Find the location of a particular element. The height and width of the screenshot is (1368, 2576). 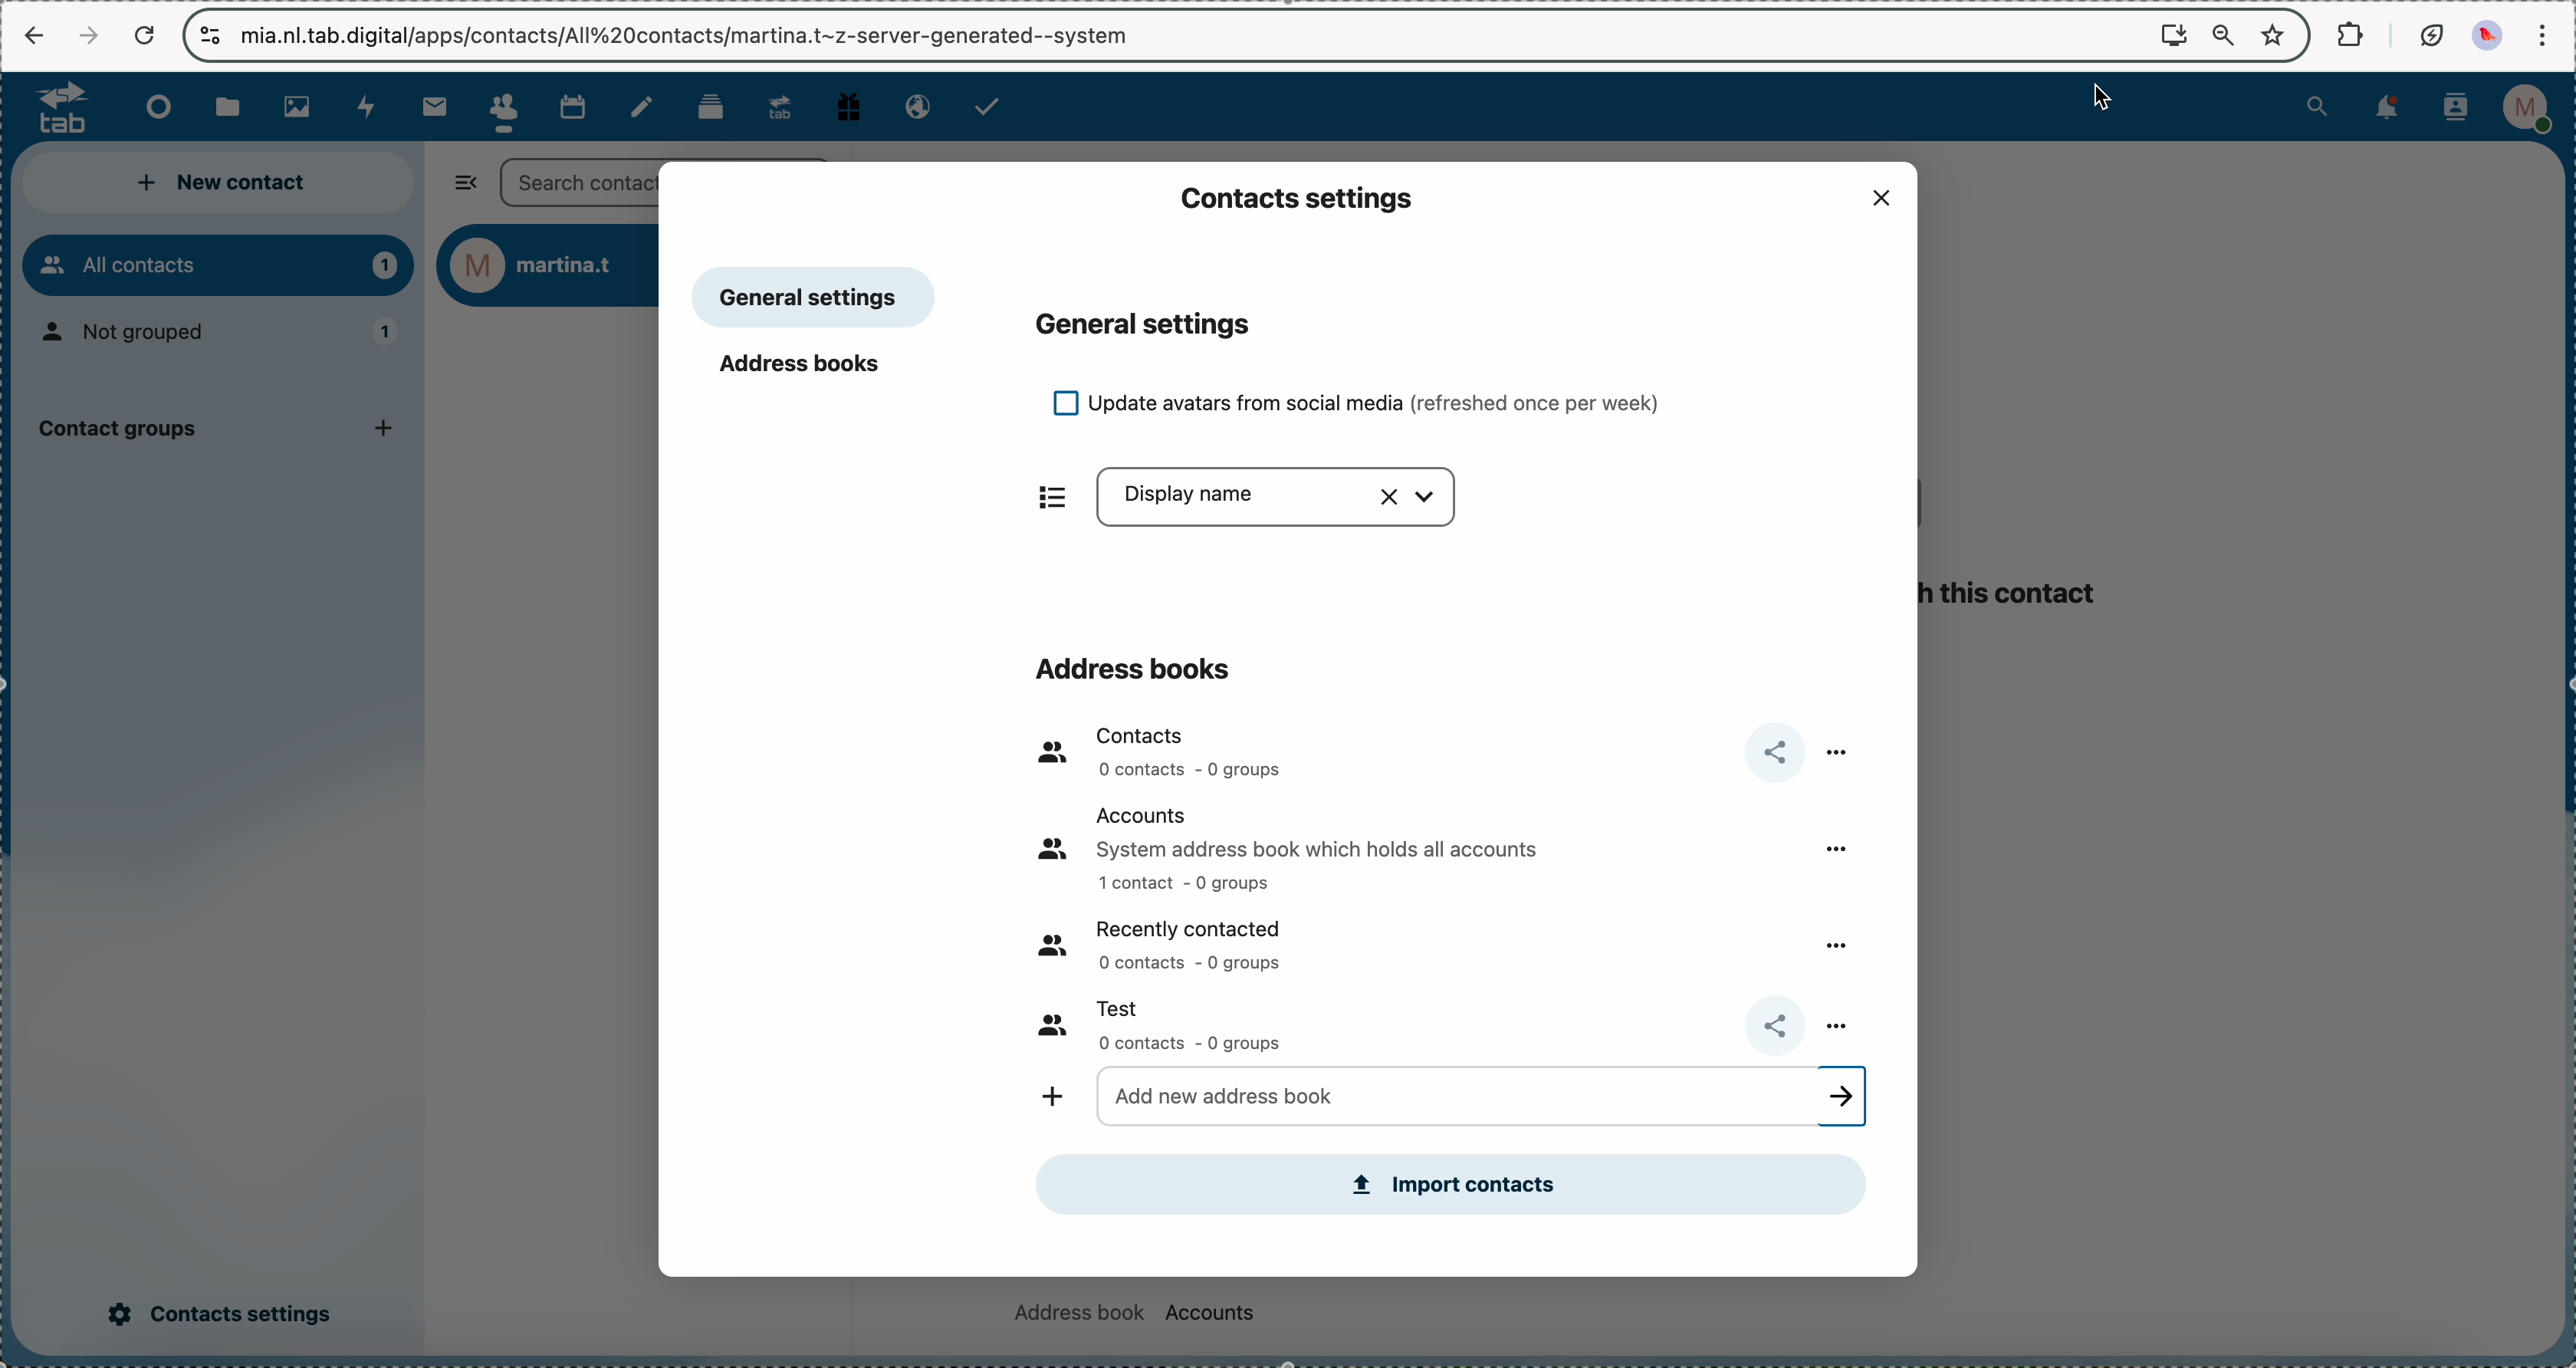

share is located at coordinates (1771, 753).